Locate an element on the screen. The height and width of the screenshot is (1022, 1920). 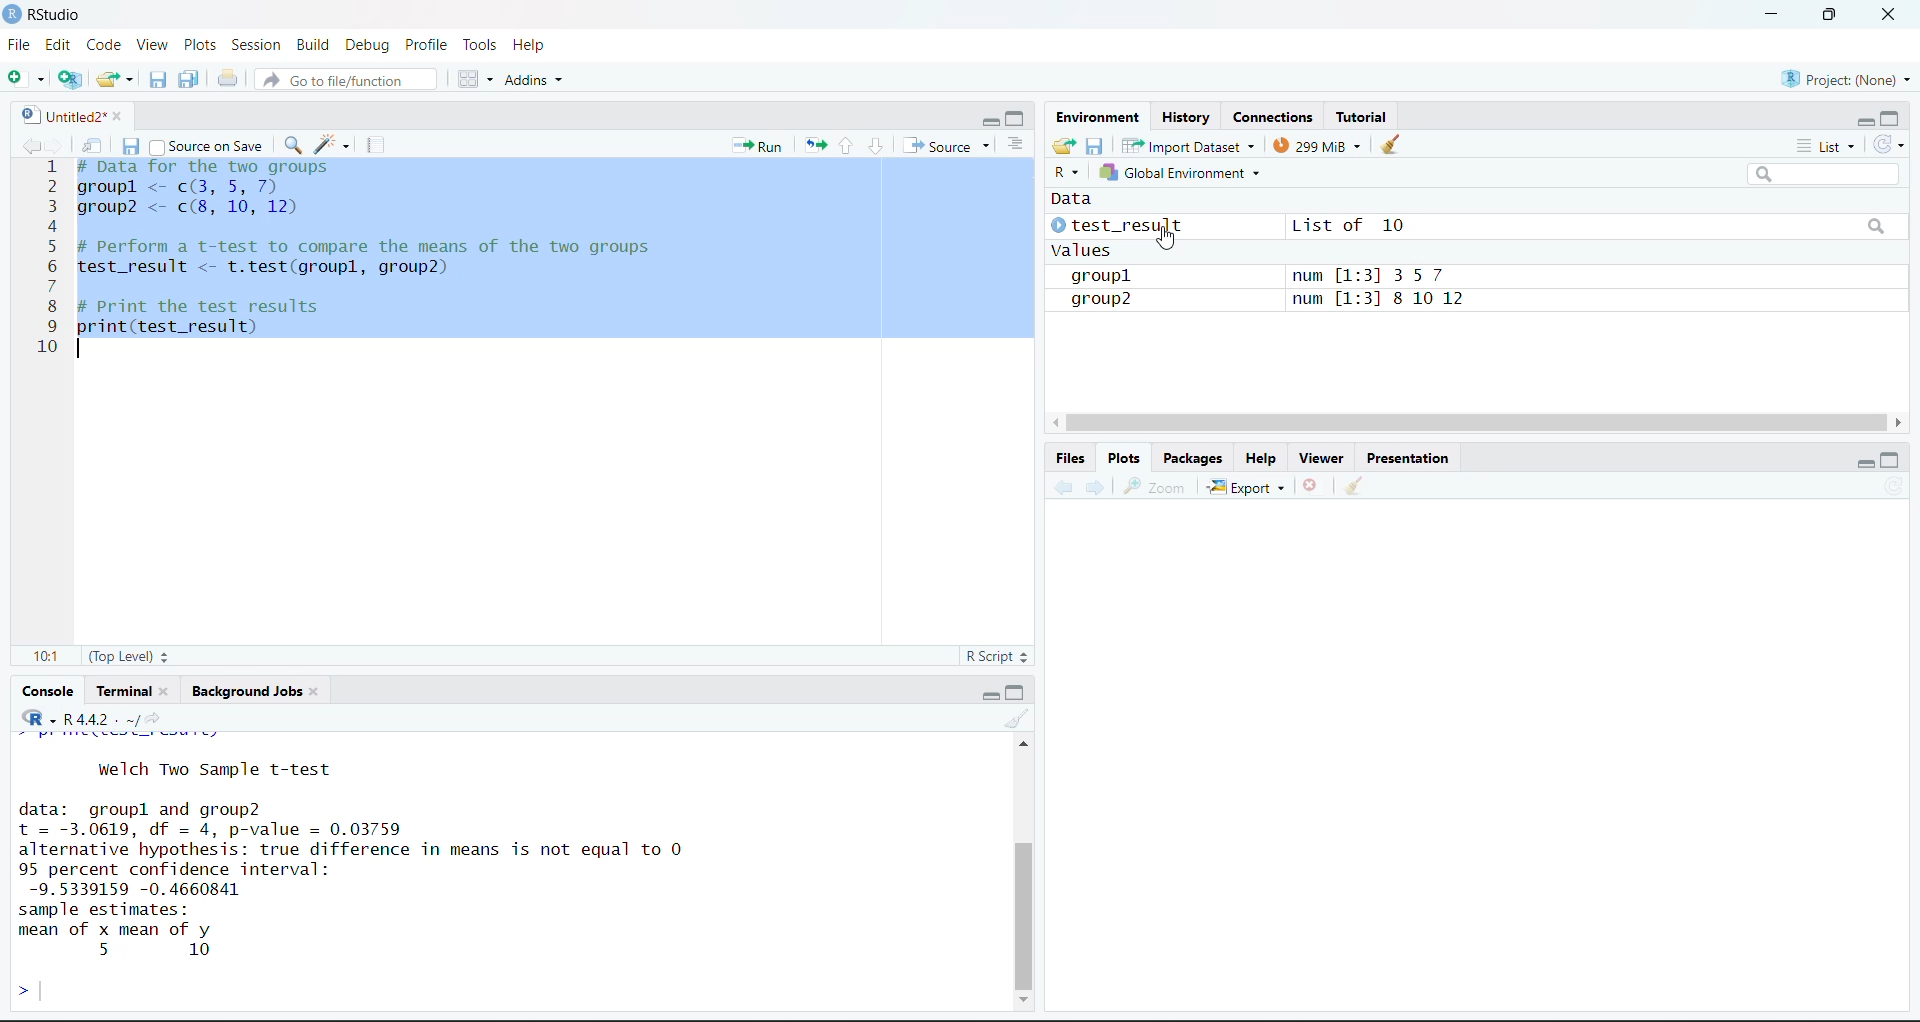
move up is located at coordinates (1024, 744).